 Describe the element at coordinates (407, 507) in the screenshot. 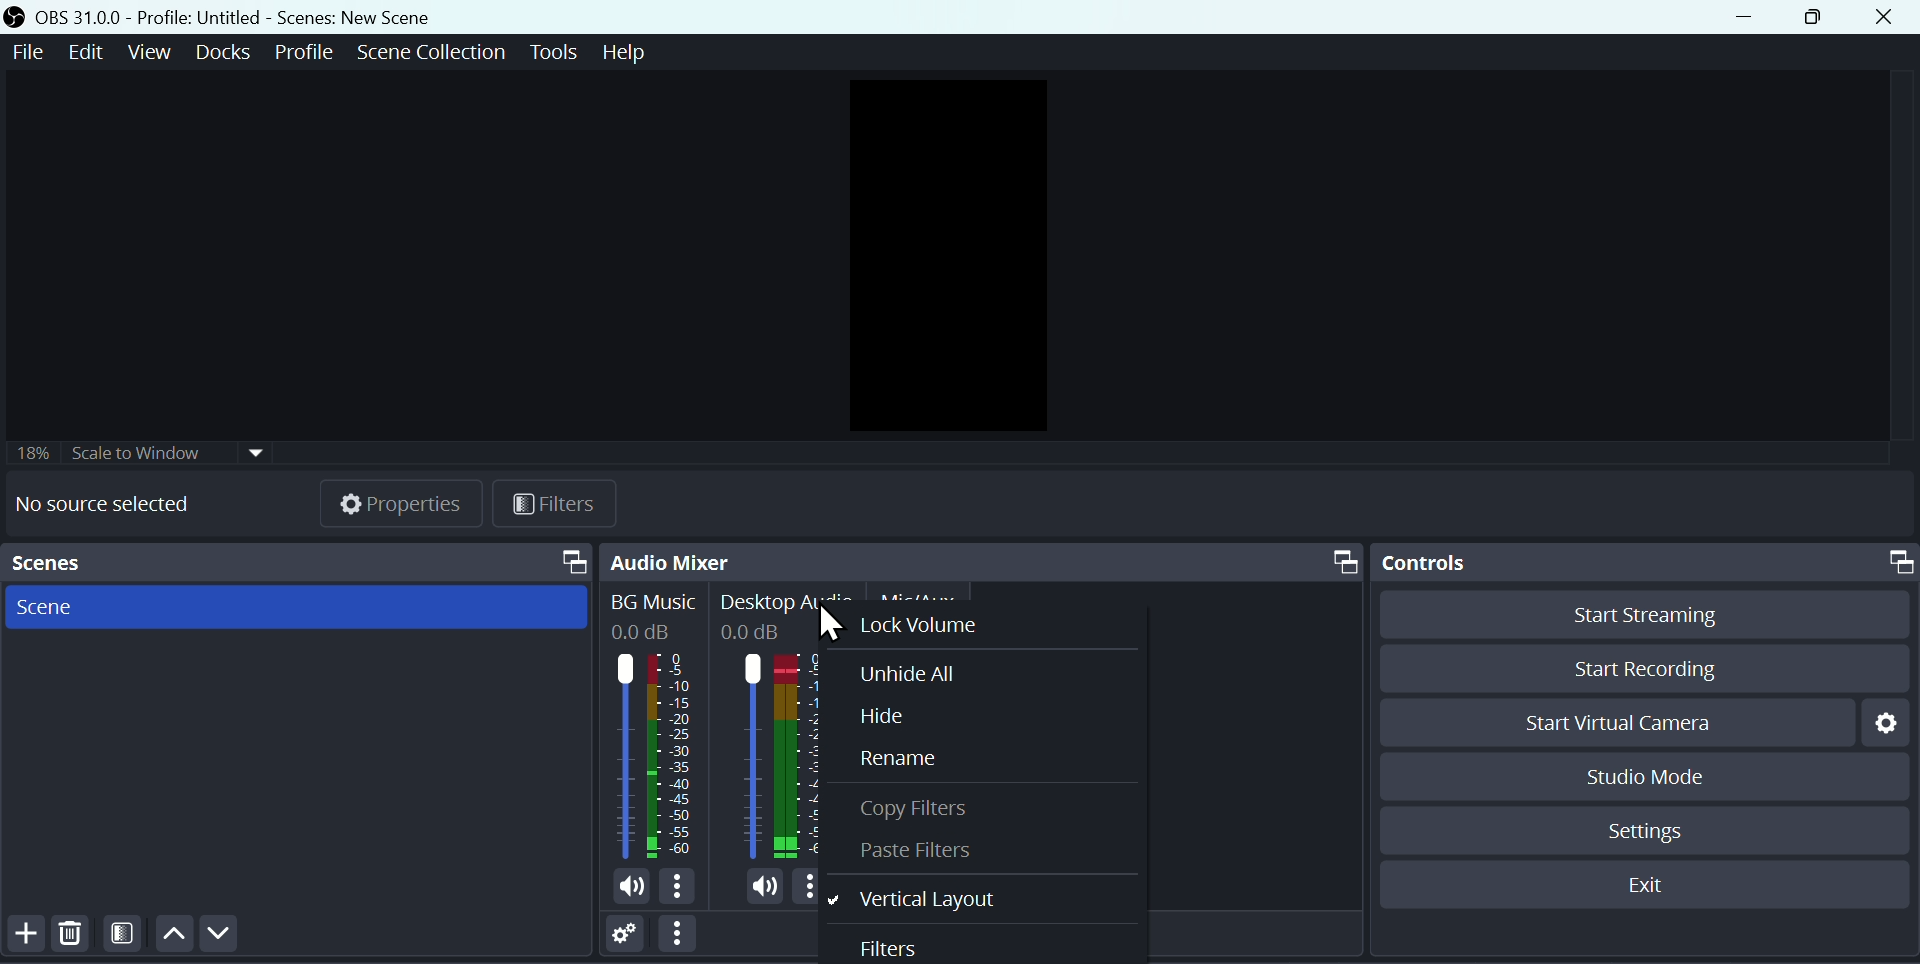

I see `Properties` at that location.